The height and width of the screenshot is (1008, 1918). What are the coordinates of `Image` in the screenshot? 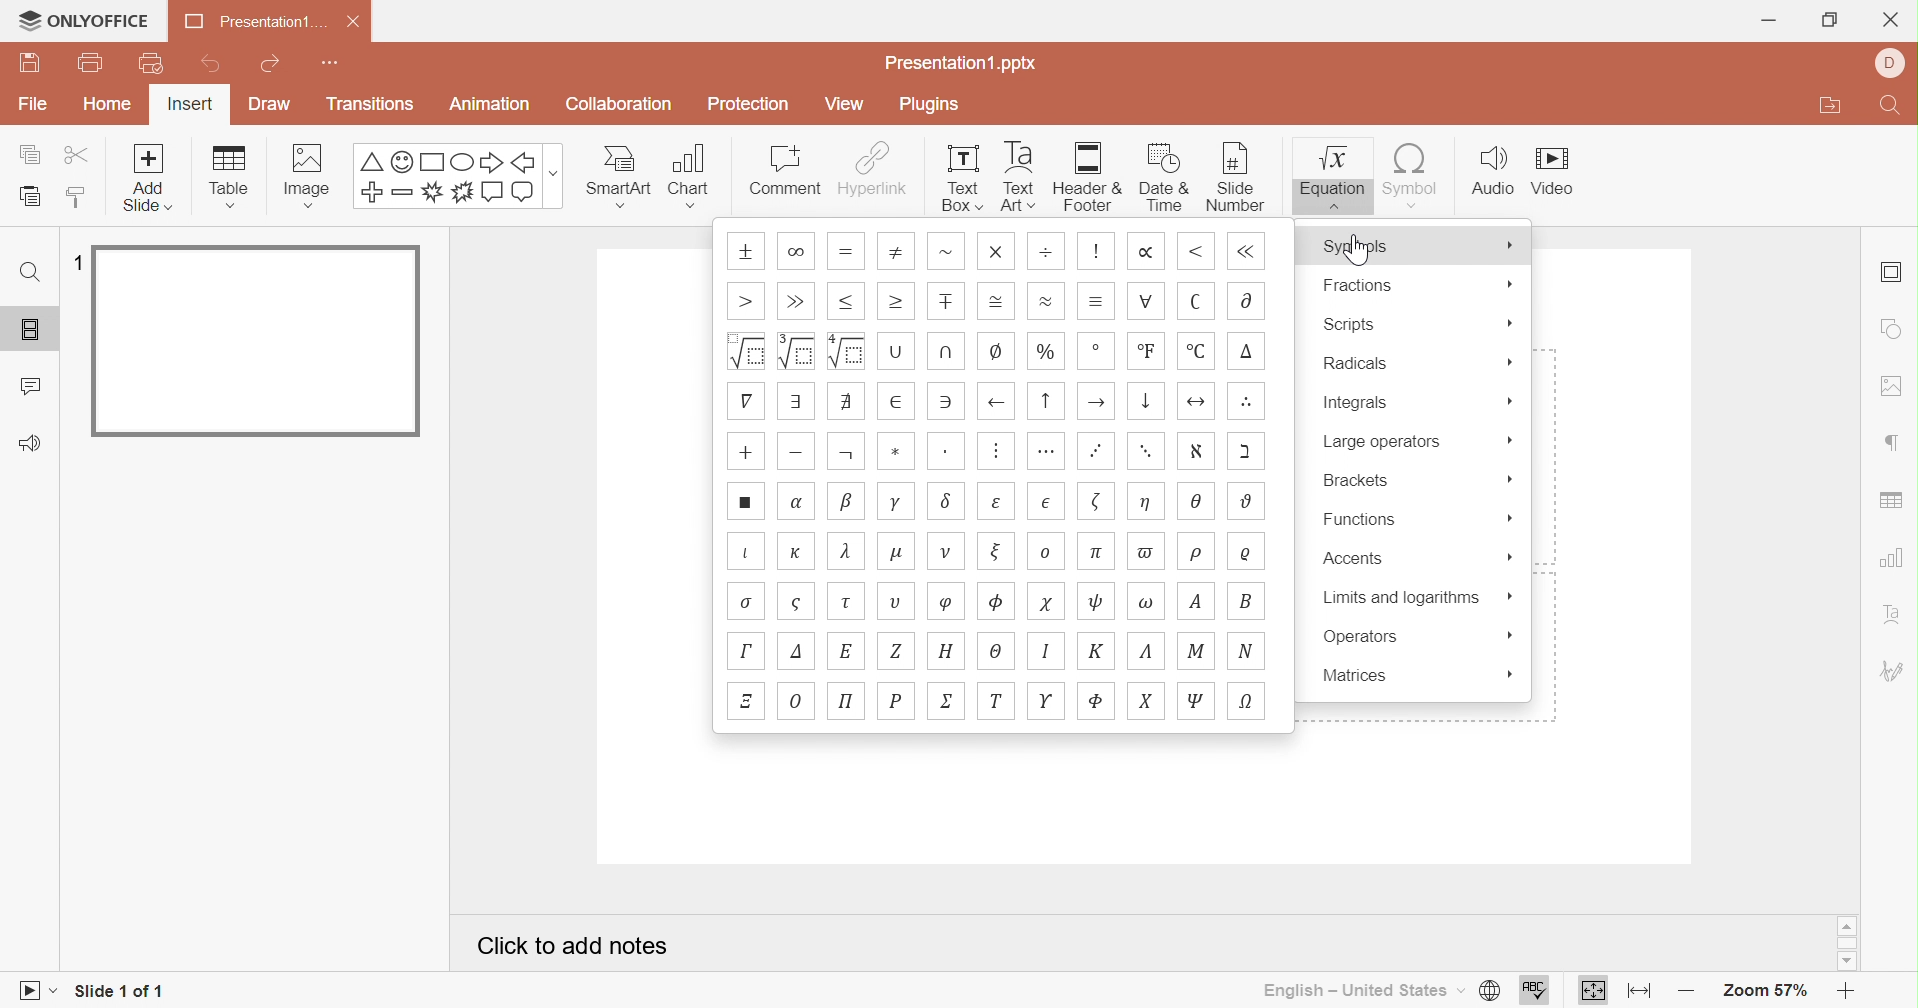 It's located at (311, 171).